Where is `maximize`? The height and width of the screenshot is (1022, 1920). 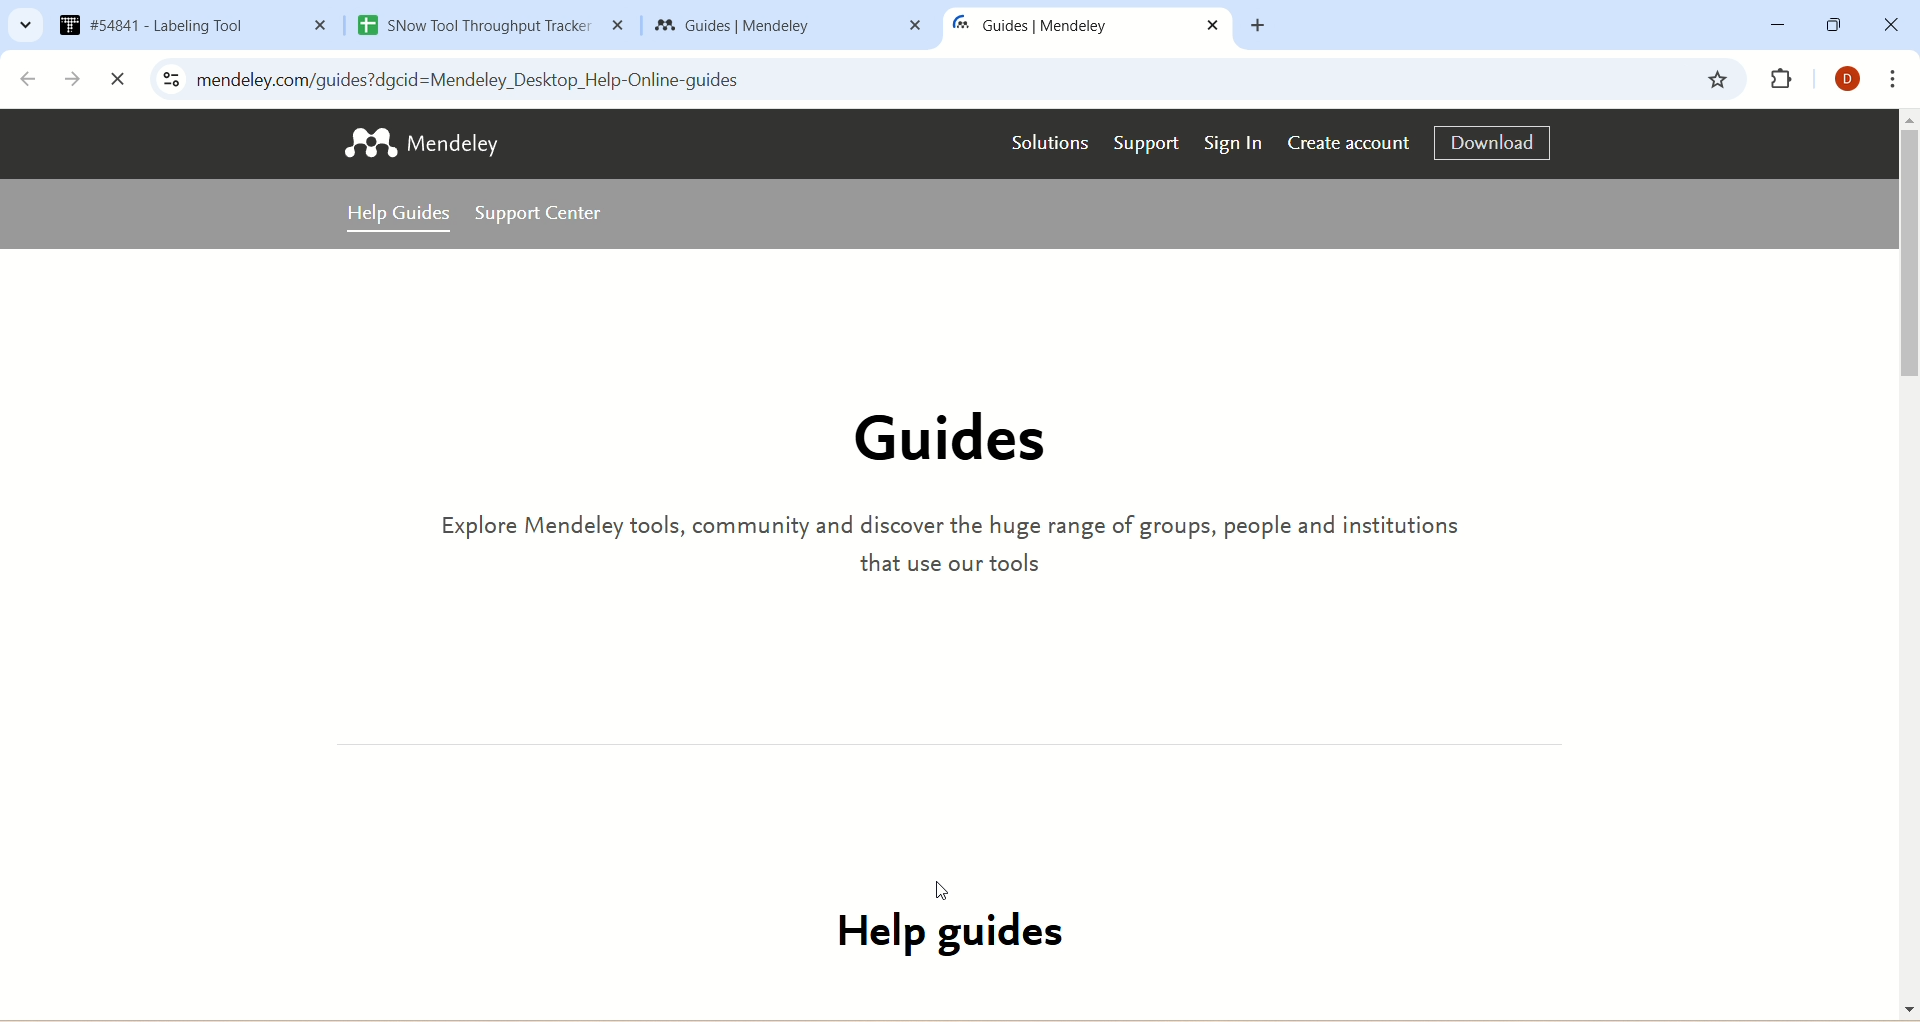 maximize is located at coordinates (1838, 26).